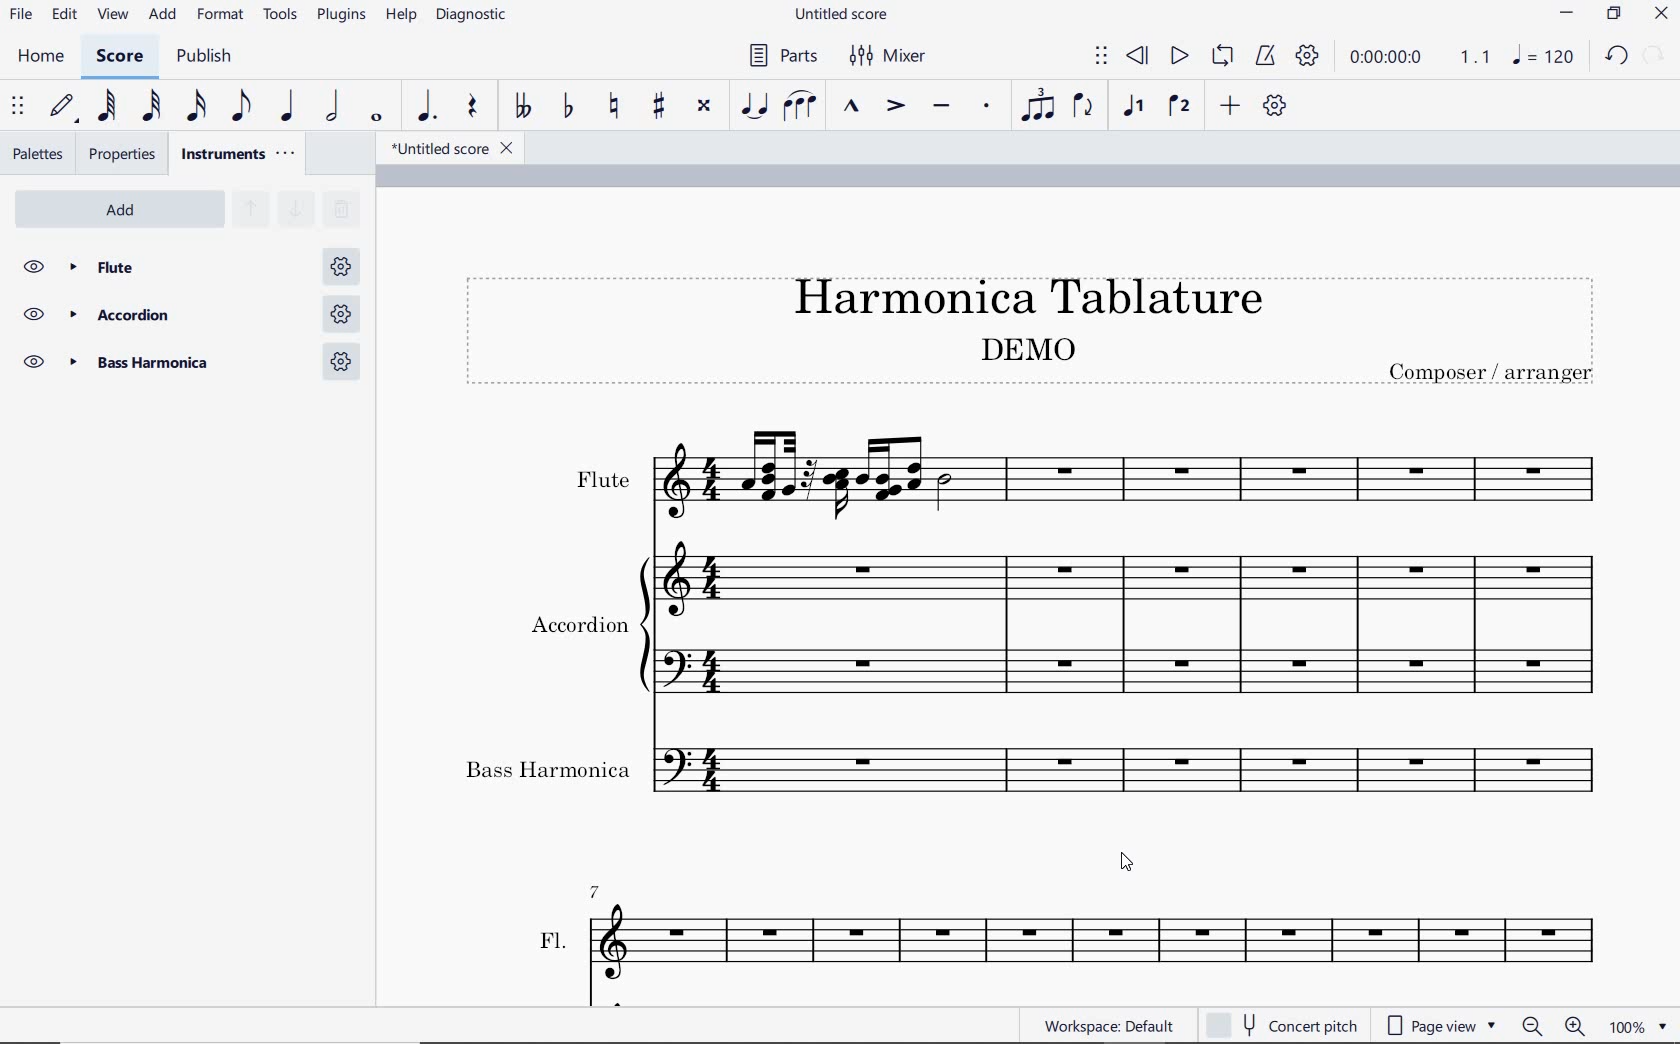  Describe the element at coordinates (1223, 57) in the screenshot. I see `loop playback` at that location.